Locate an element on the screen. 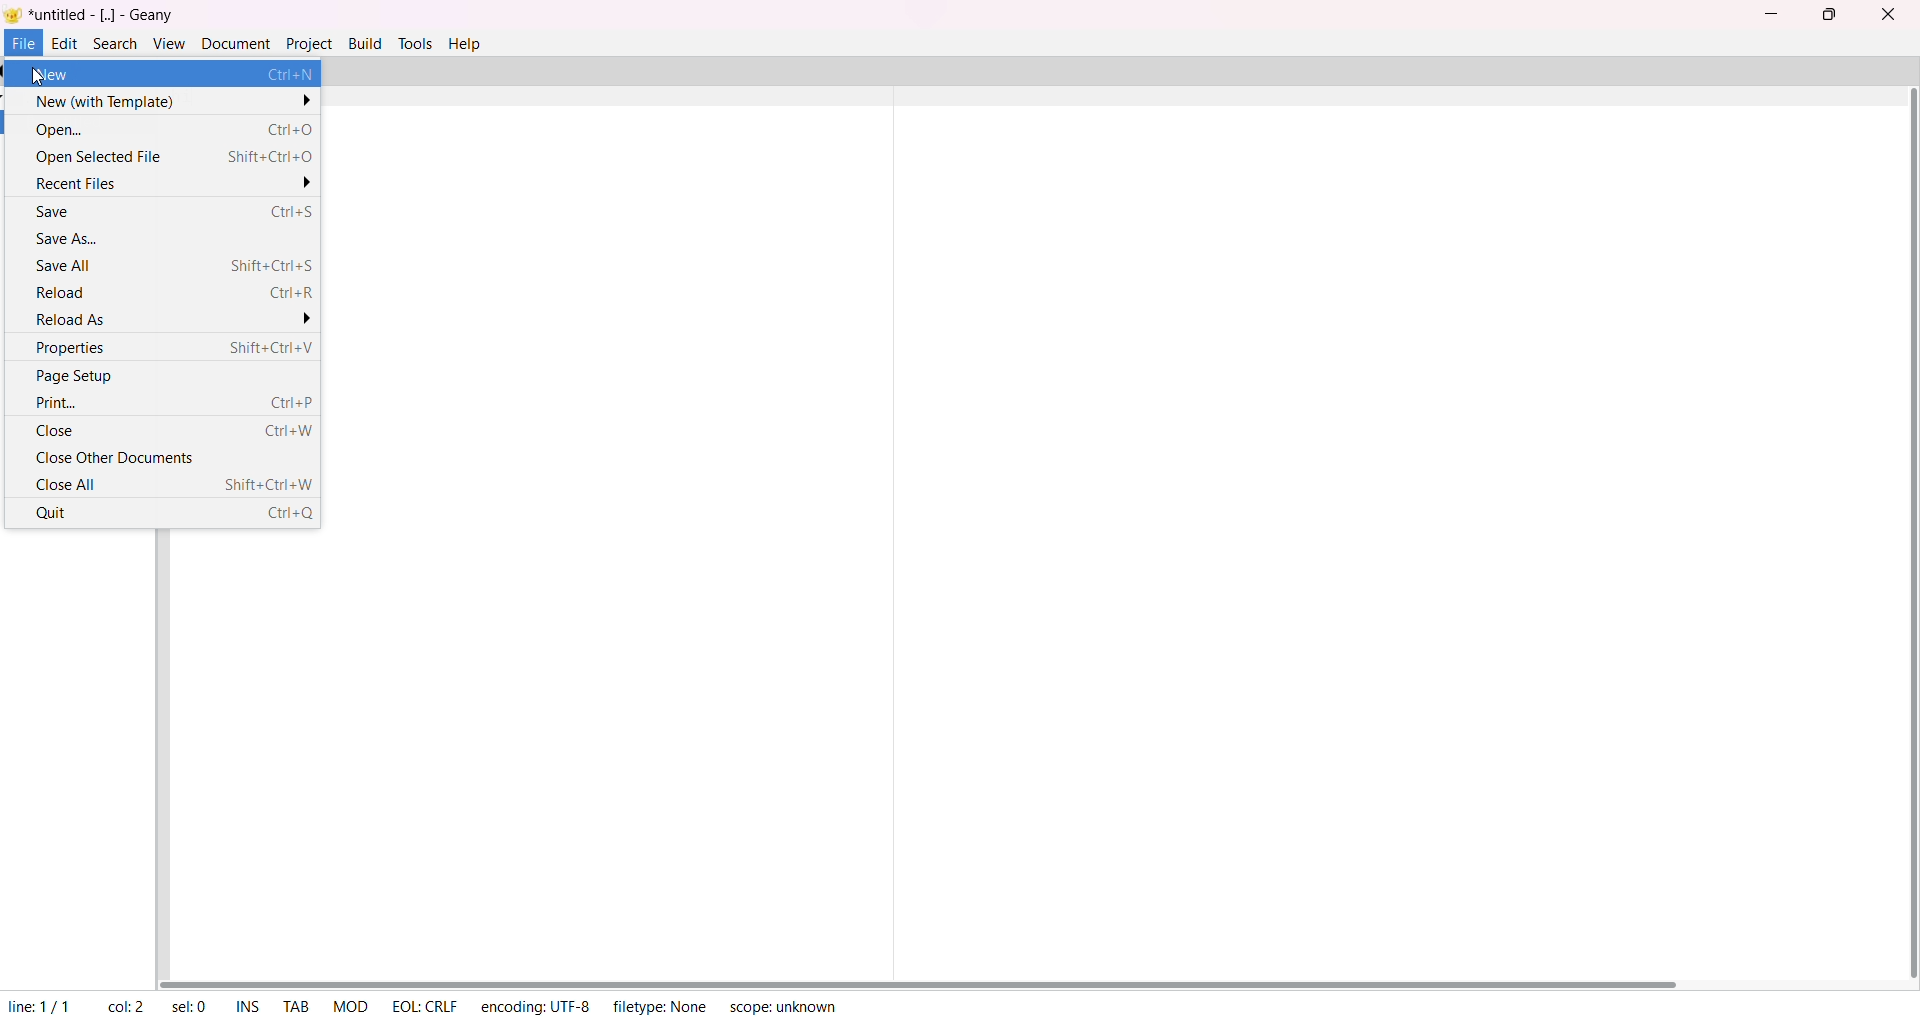  new (with Template) is located at coordinates (171, 100).